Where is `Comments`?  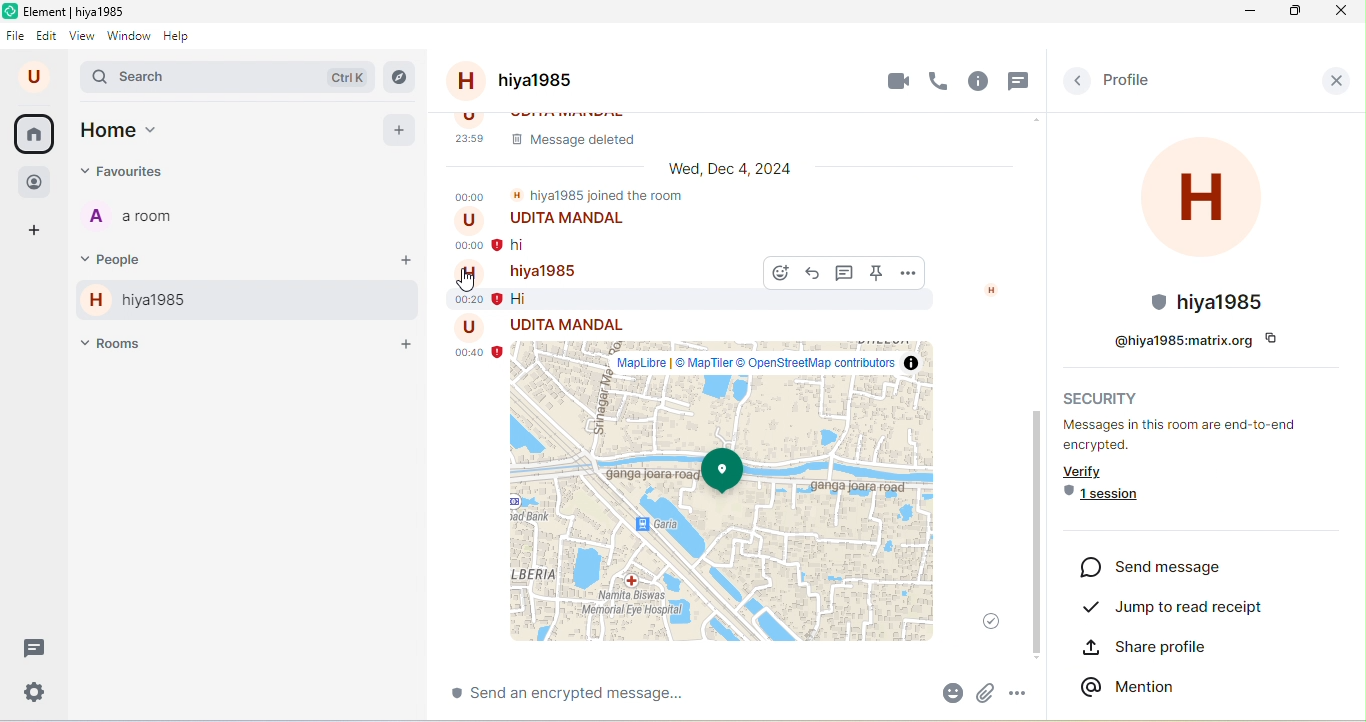 Comments is located at coordinates (846, 273).